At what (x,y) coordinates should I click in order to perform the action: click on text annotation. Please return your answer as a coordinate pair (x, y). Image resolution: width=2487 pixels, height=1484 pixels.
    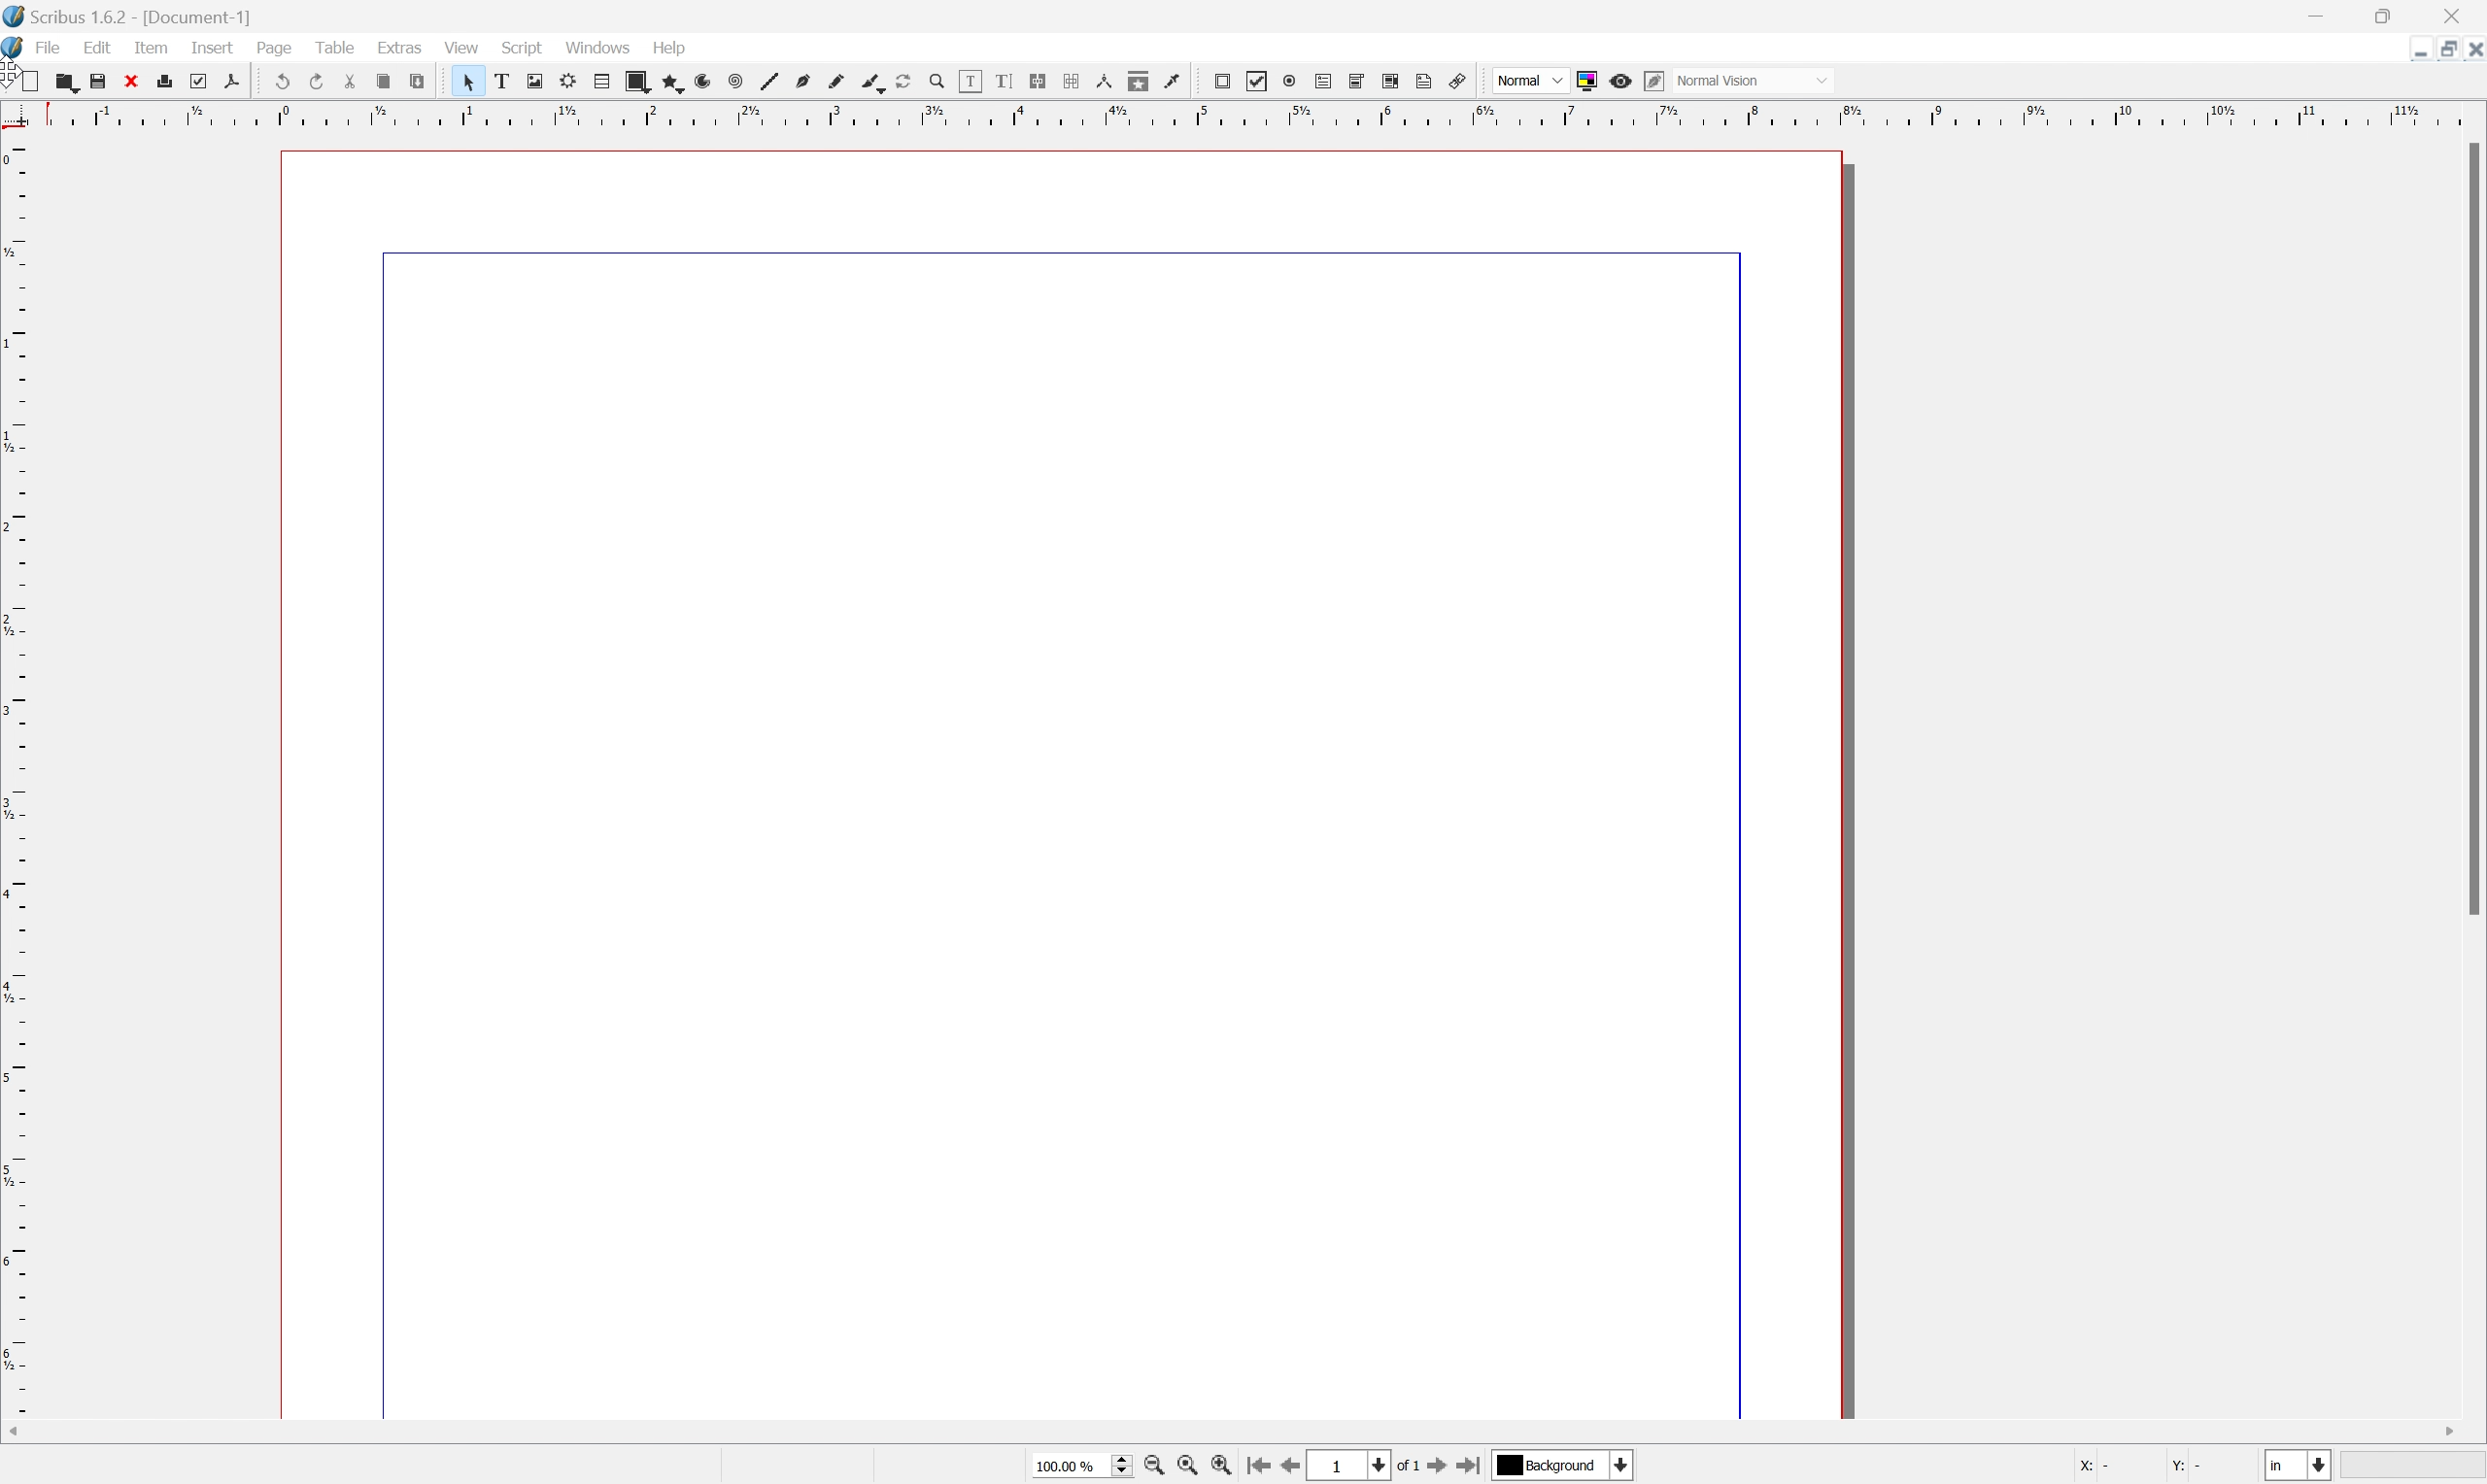
    Looking at the image, I should click on (1423, 82).